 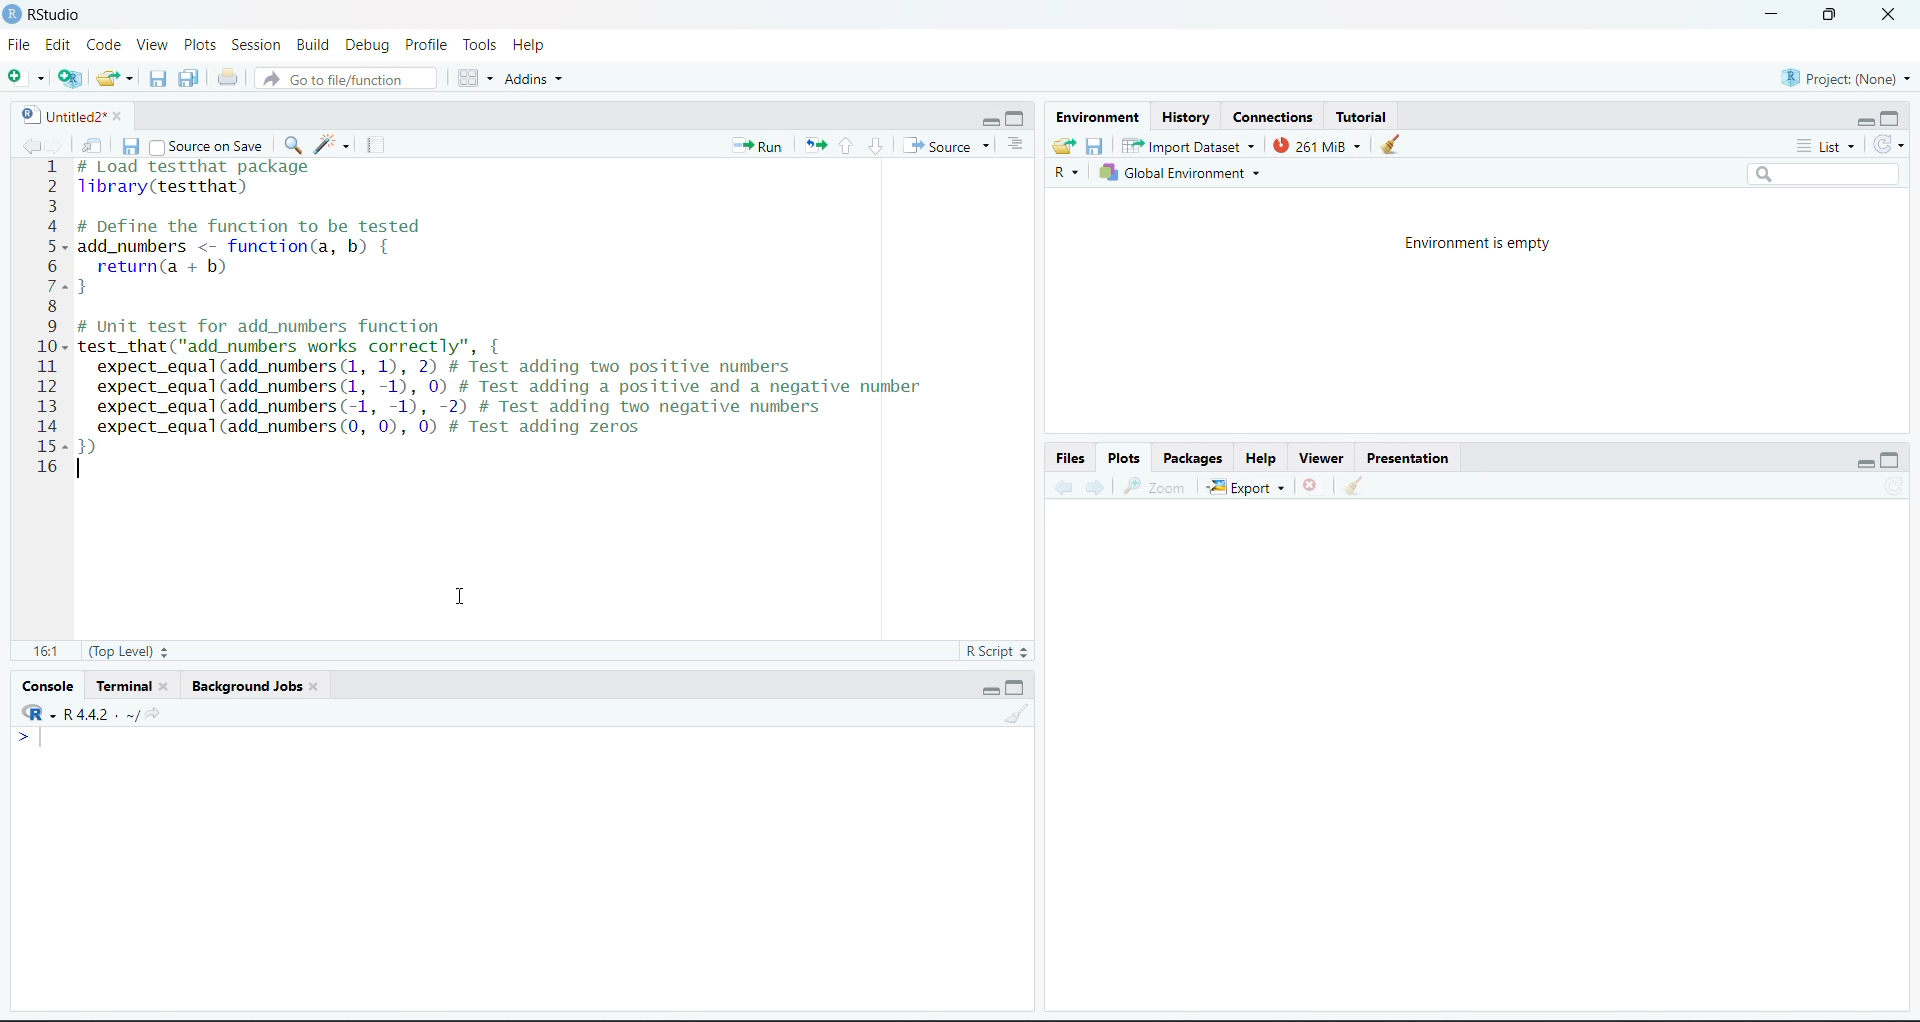 I want to click on Go to previous section, so click(x=844, y=145).